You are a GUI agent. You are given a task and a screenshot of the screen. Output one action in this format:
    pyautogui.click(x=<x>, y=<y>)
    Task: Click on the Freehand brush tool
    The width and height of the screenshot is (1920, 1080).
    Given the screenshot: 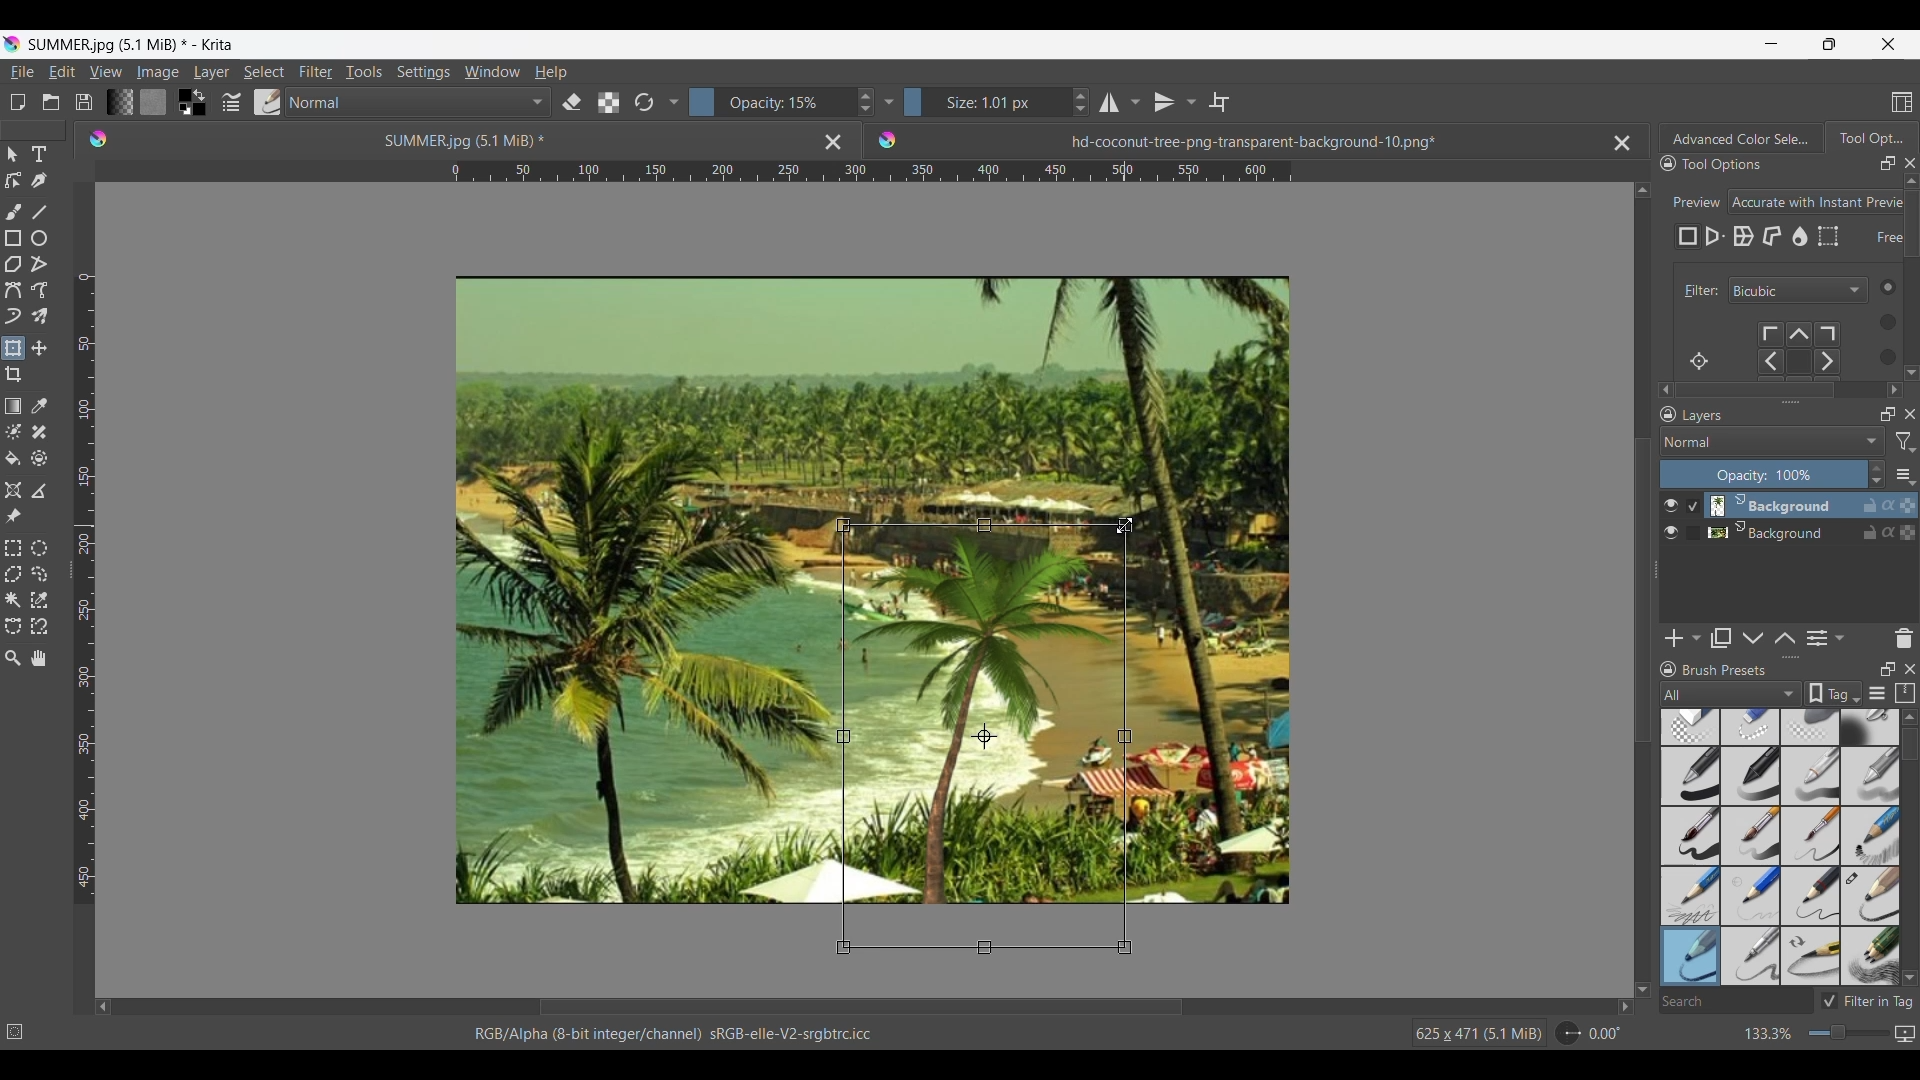 What is the action you would take?
    pyautogui.click(x=13, y=211)
    